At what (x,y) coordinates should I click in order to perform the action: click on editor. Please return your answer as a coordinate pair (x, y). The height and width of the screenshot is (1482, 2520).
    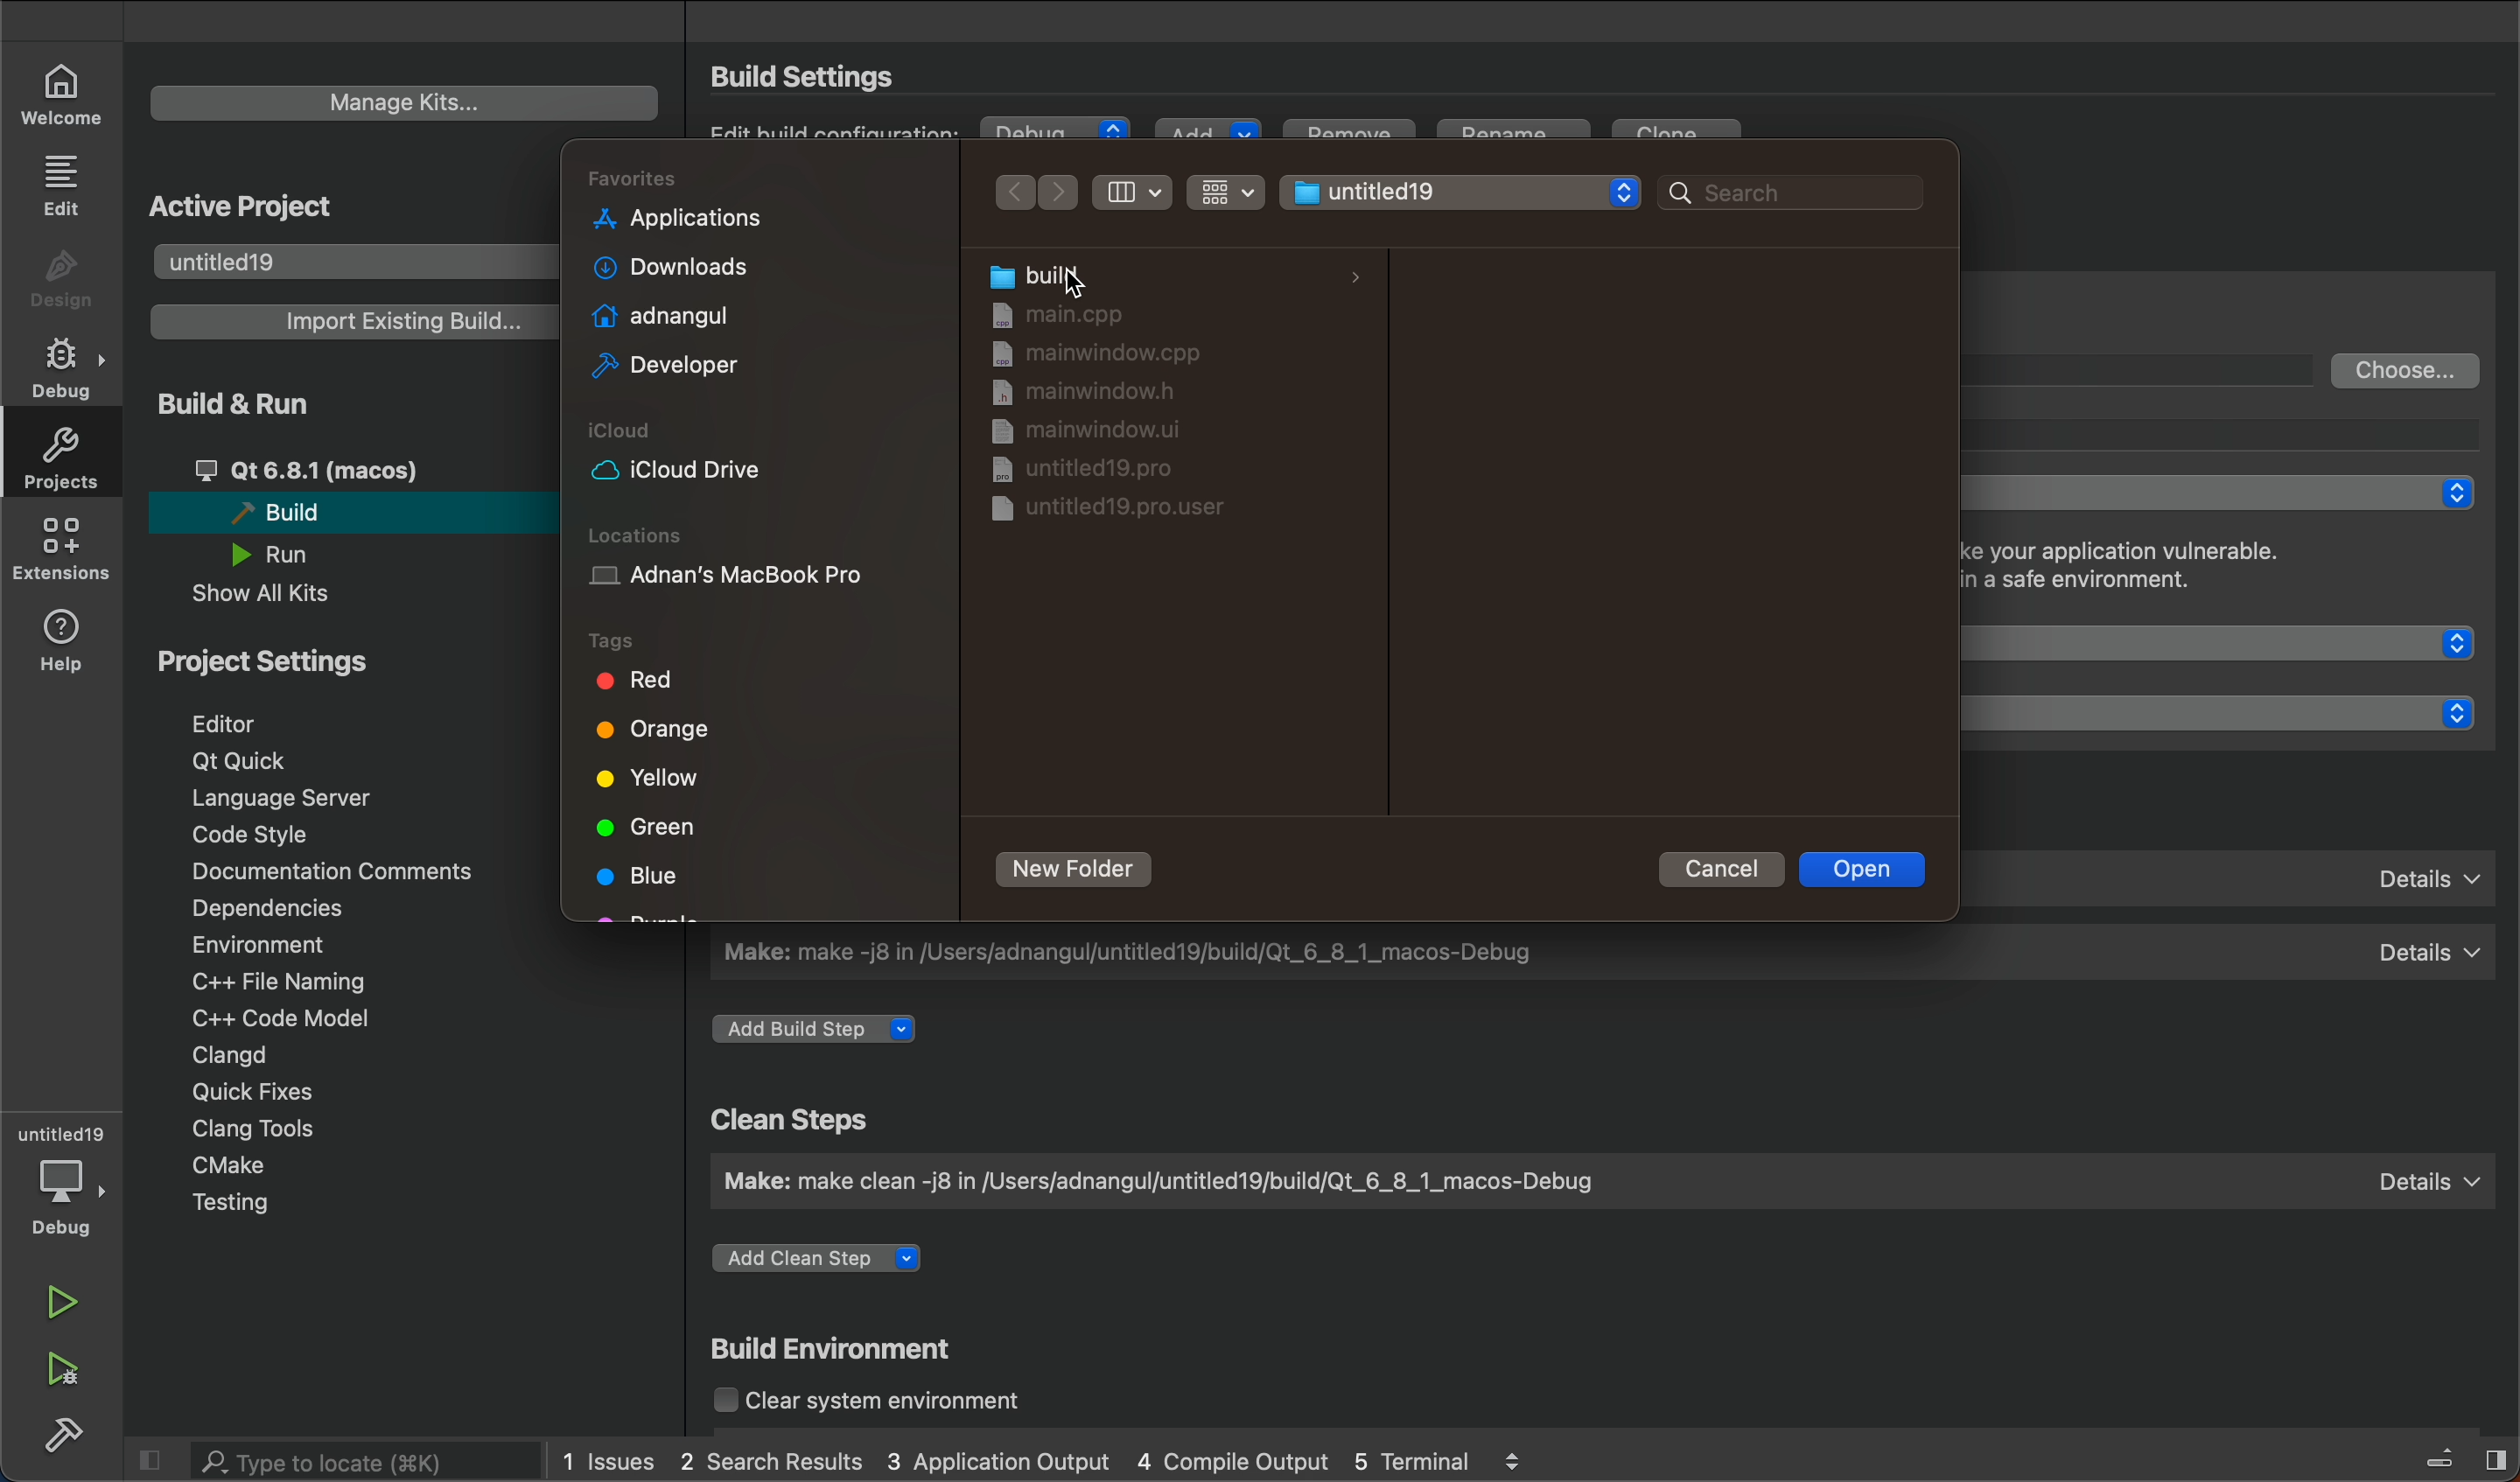
    Looking at the image, I should click on (254, 722).